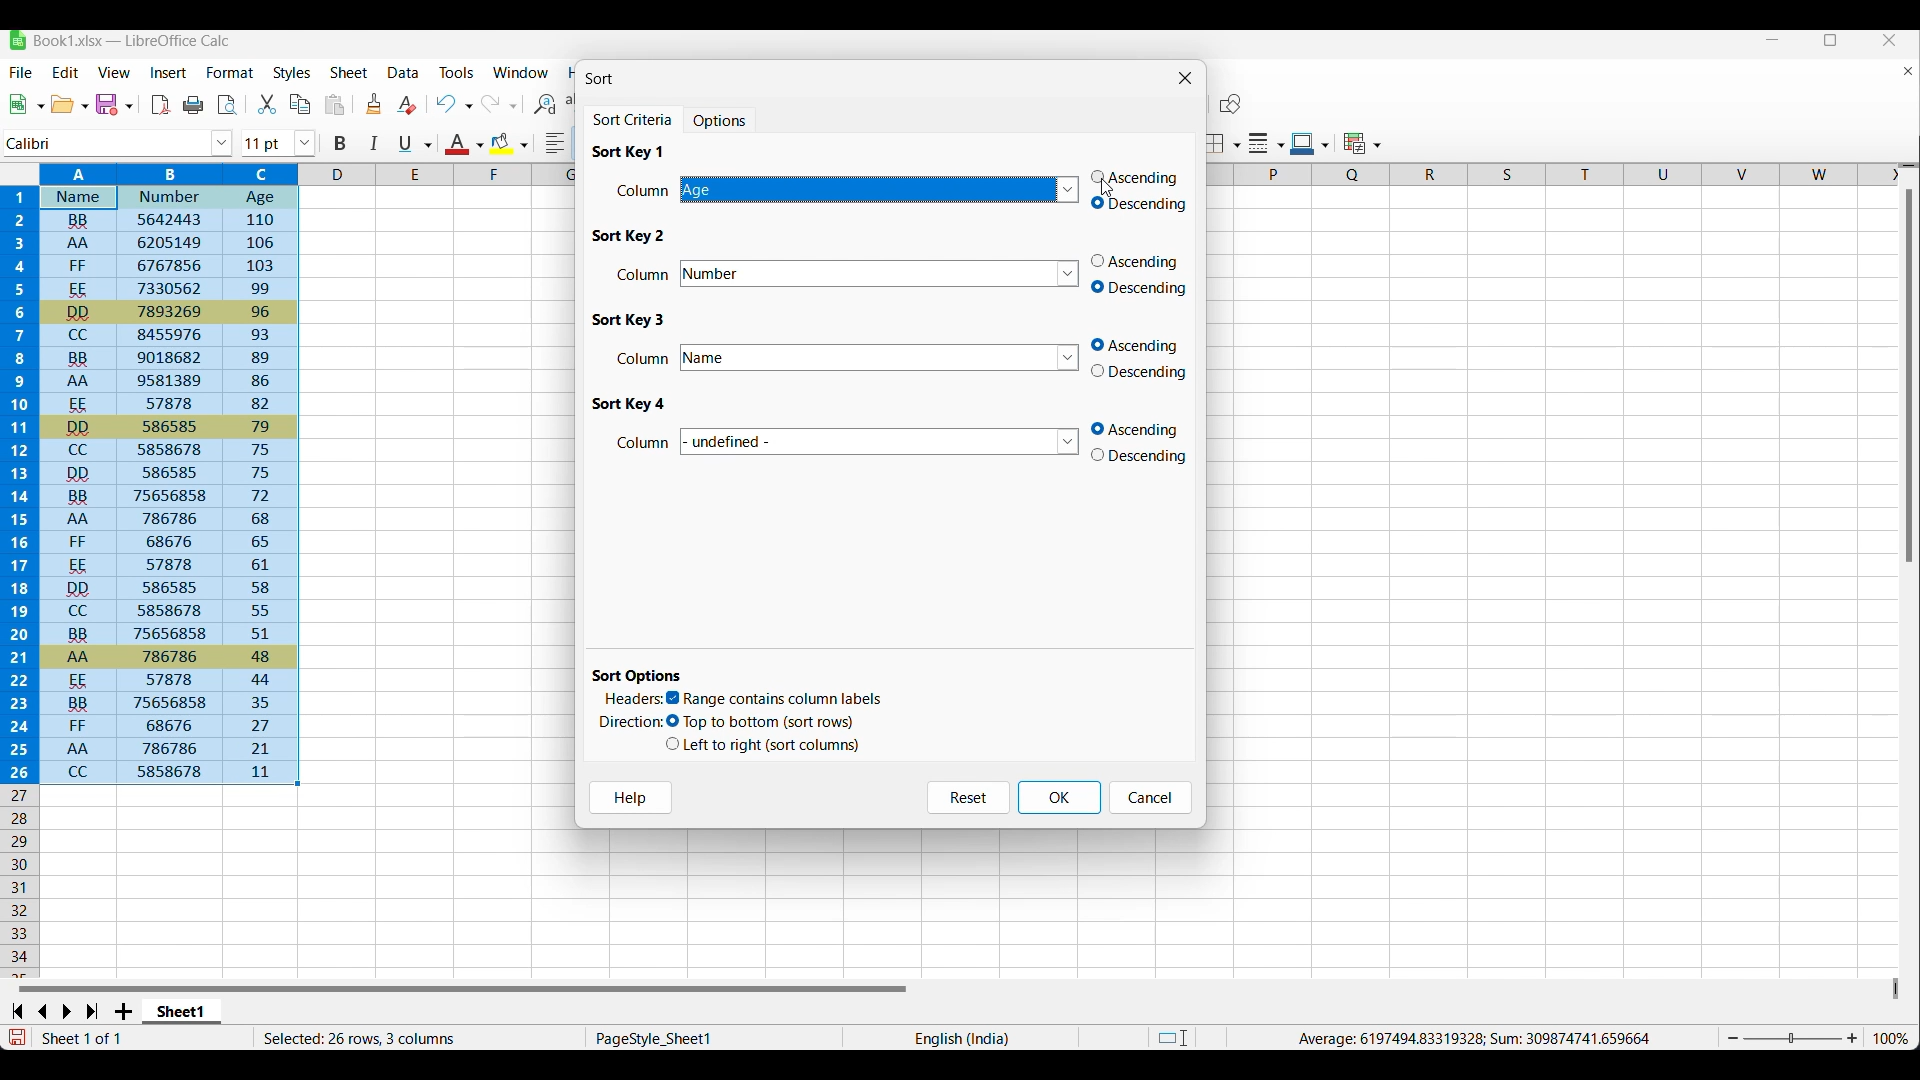 The width and height of the screenshot is (1920, 1080). Describe the element at coordinates (22, 882) in the screenshot. I see `Rows marker` at that location.